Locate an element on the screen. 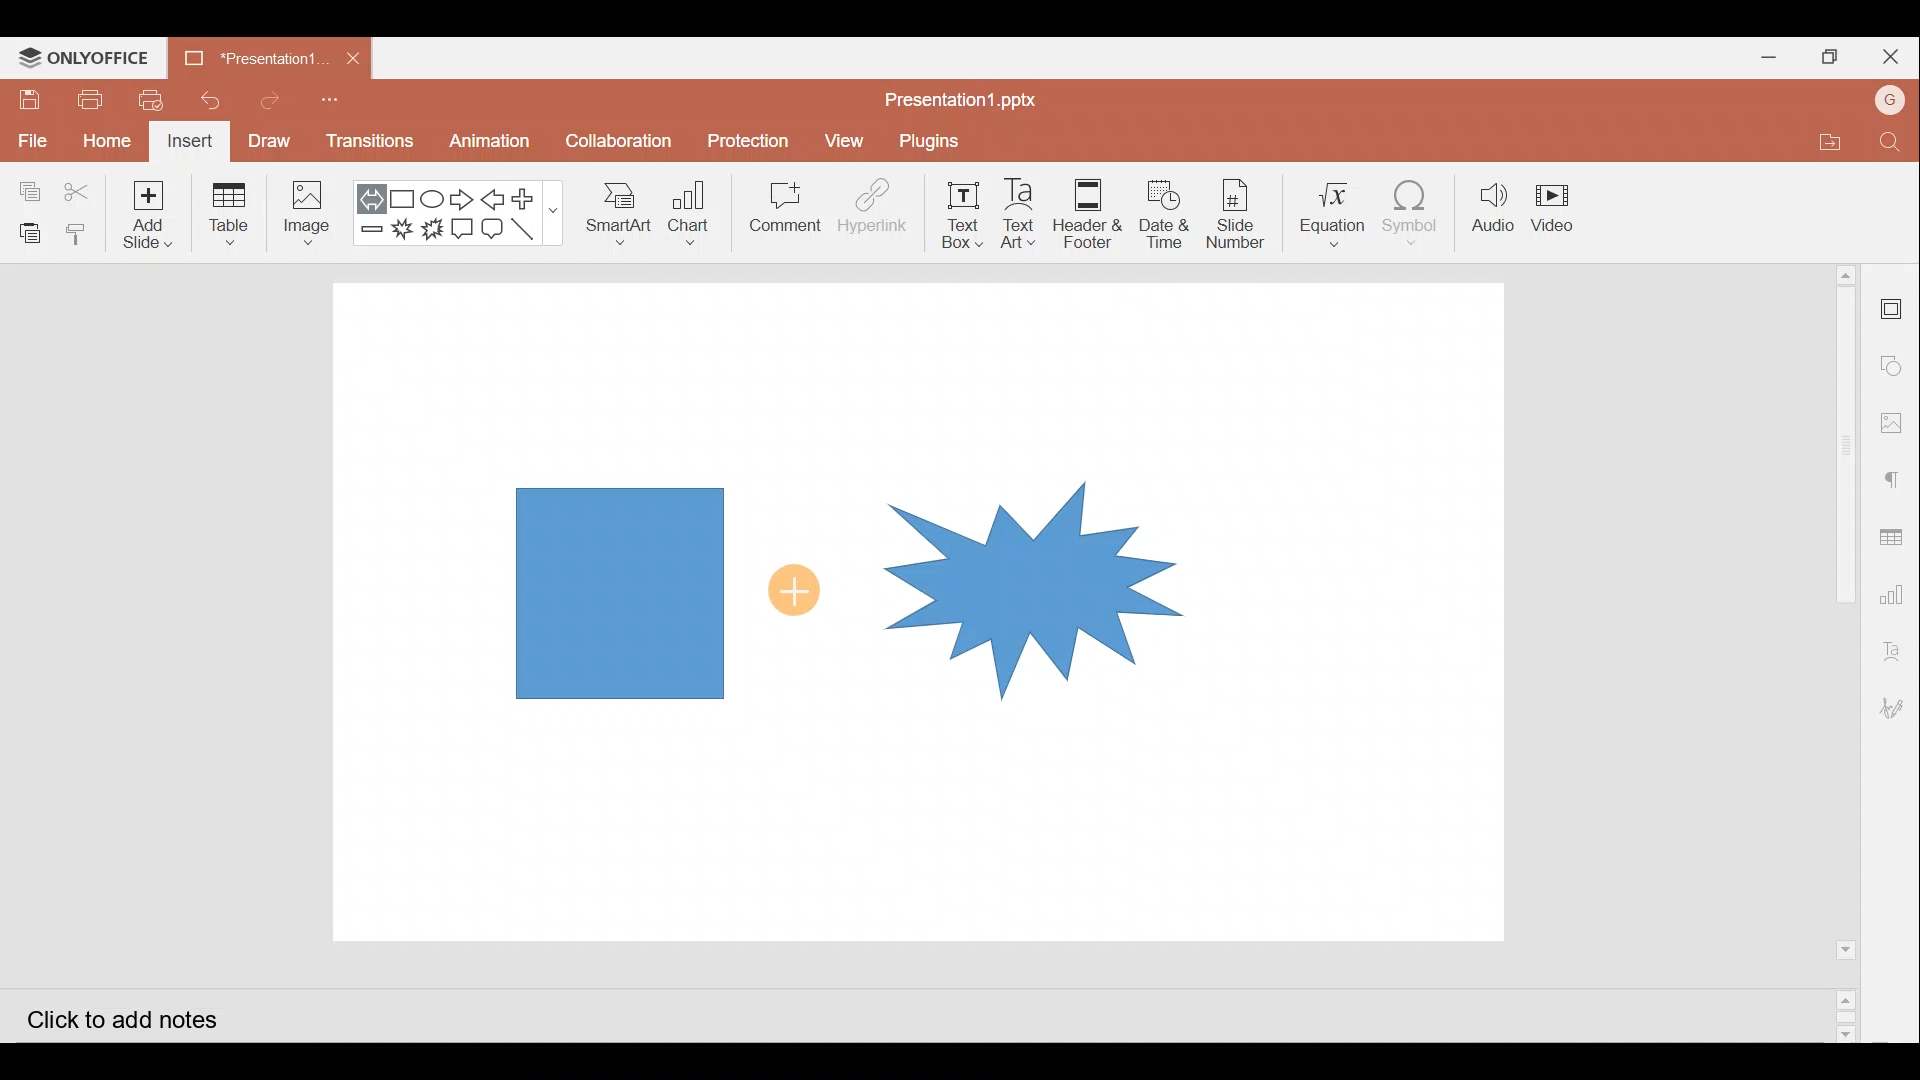 Image resolution: width=1920 pixels, height=1080 pixels. Text Art settings is located at coordinates (1898, 644).